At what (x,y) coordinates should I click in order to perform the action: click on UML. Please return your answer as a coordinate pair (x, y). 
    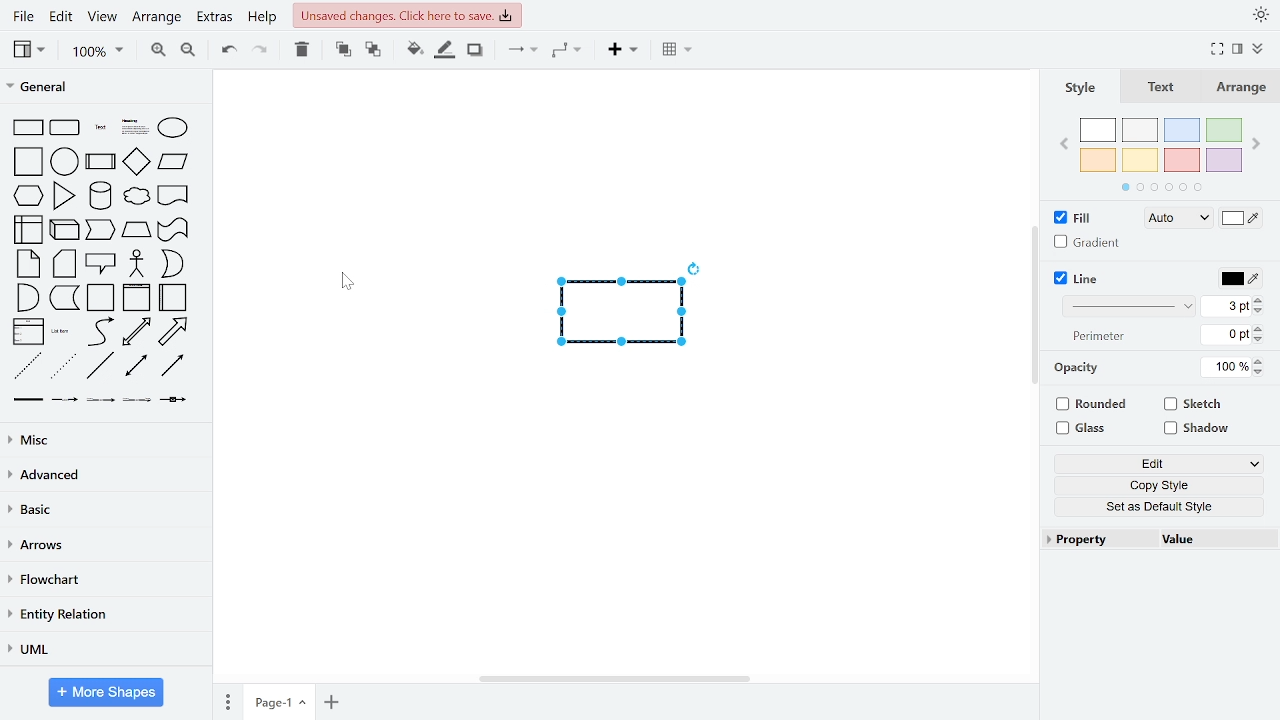
    Looking at the image, I should click on (102, 649).